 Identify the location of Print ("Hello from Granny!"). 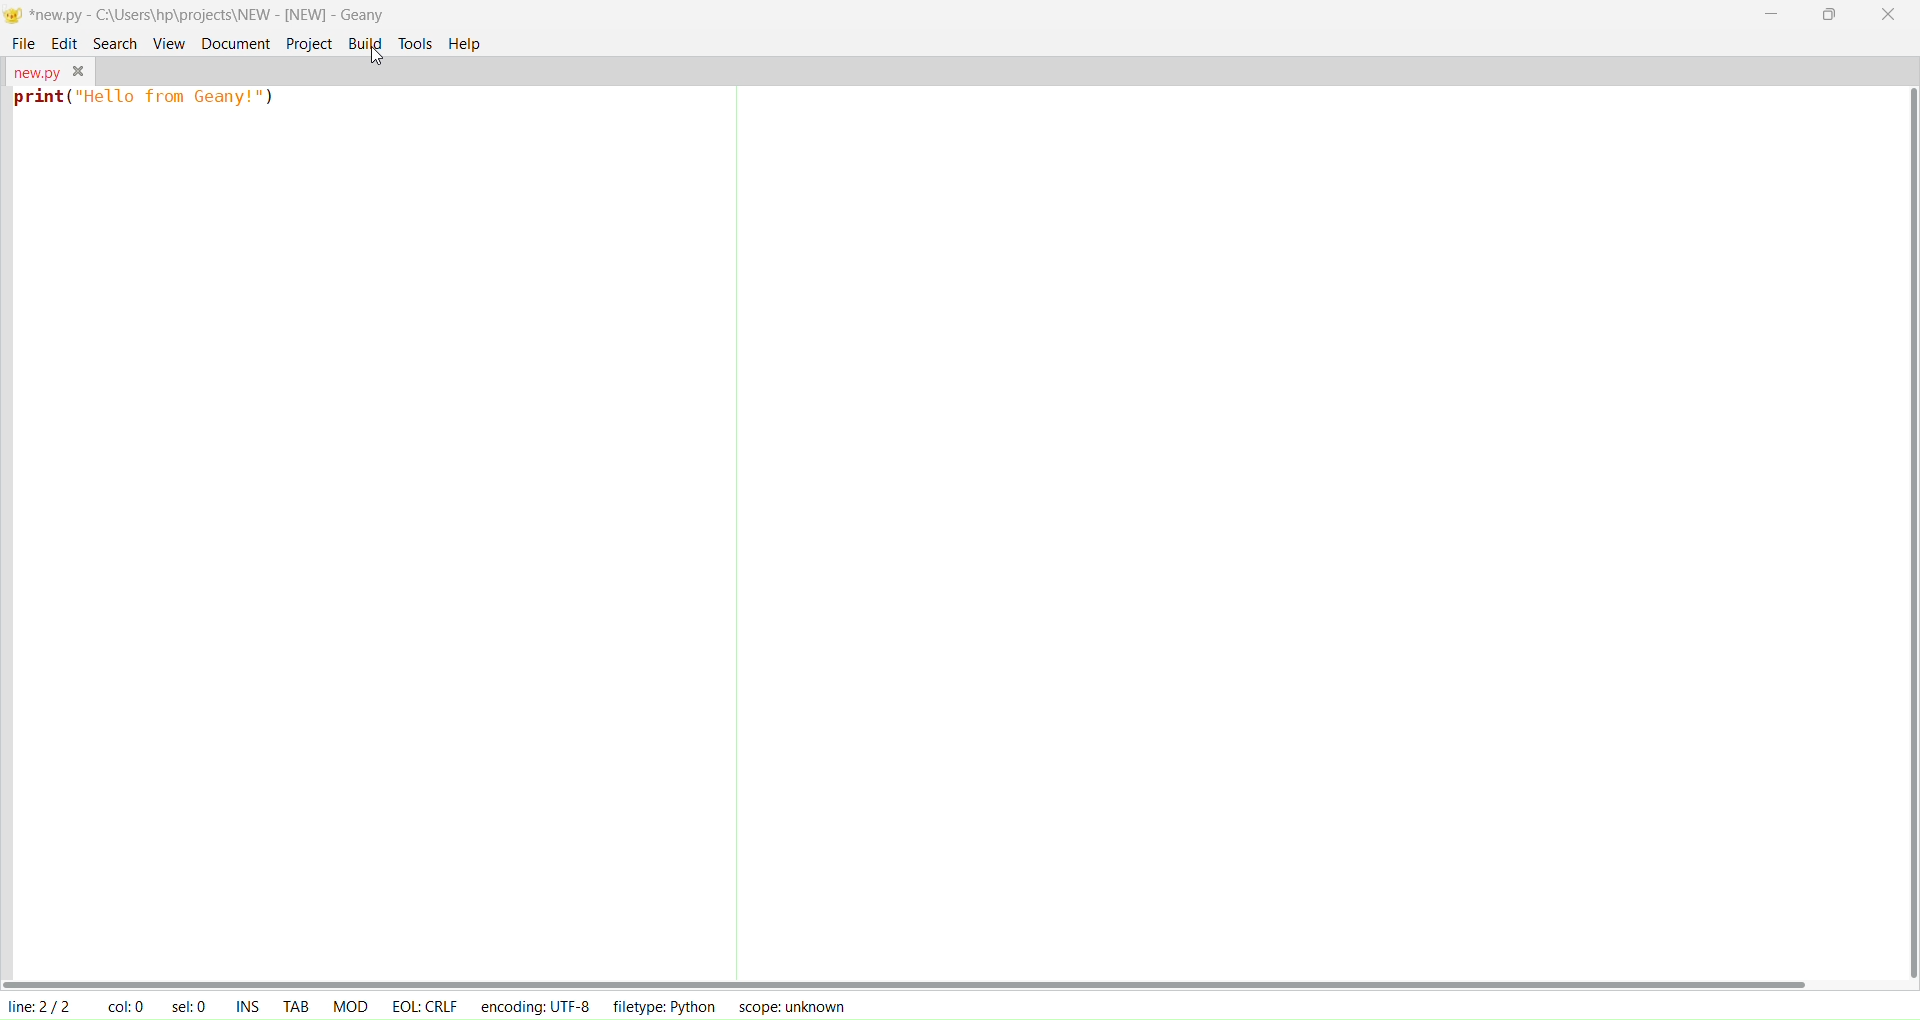
(148, 101).